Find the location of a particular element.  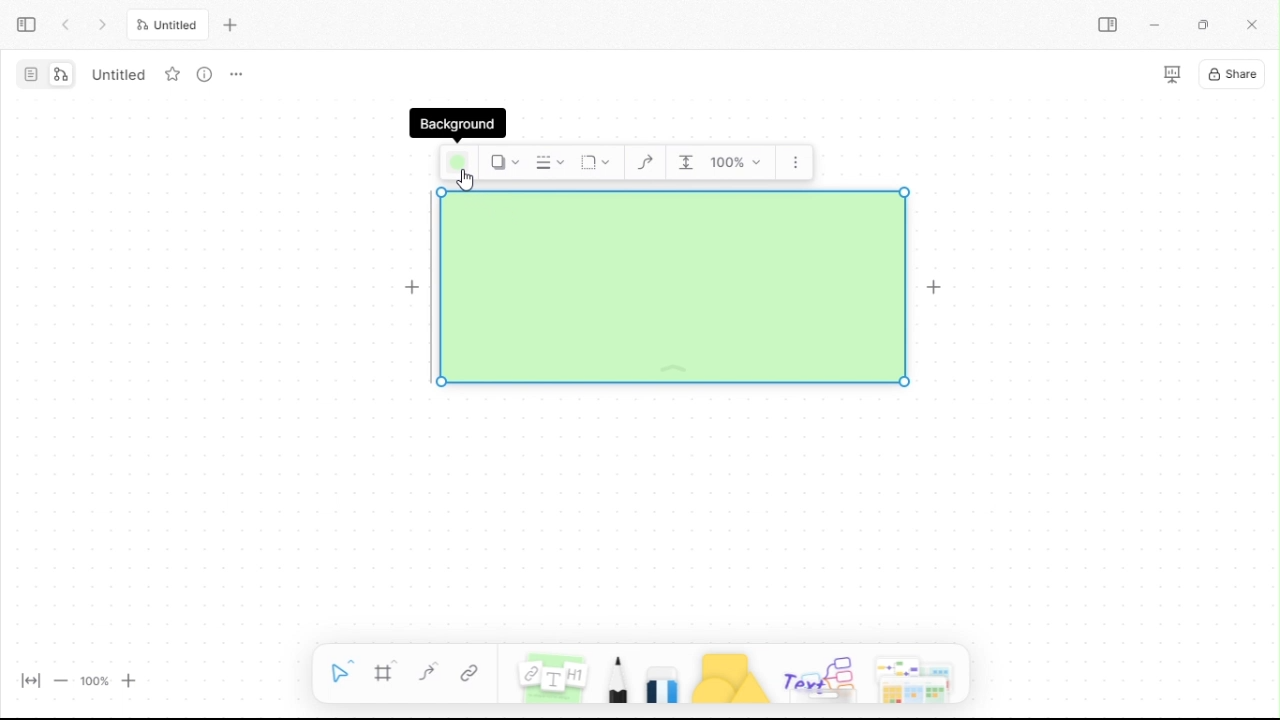

zoom out is located at coordinates (61, 680).